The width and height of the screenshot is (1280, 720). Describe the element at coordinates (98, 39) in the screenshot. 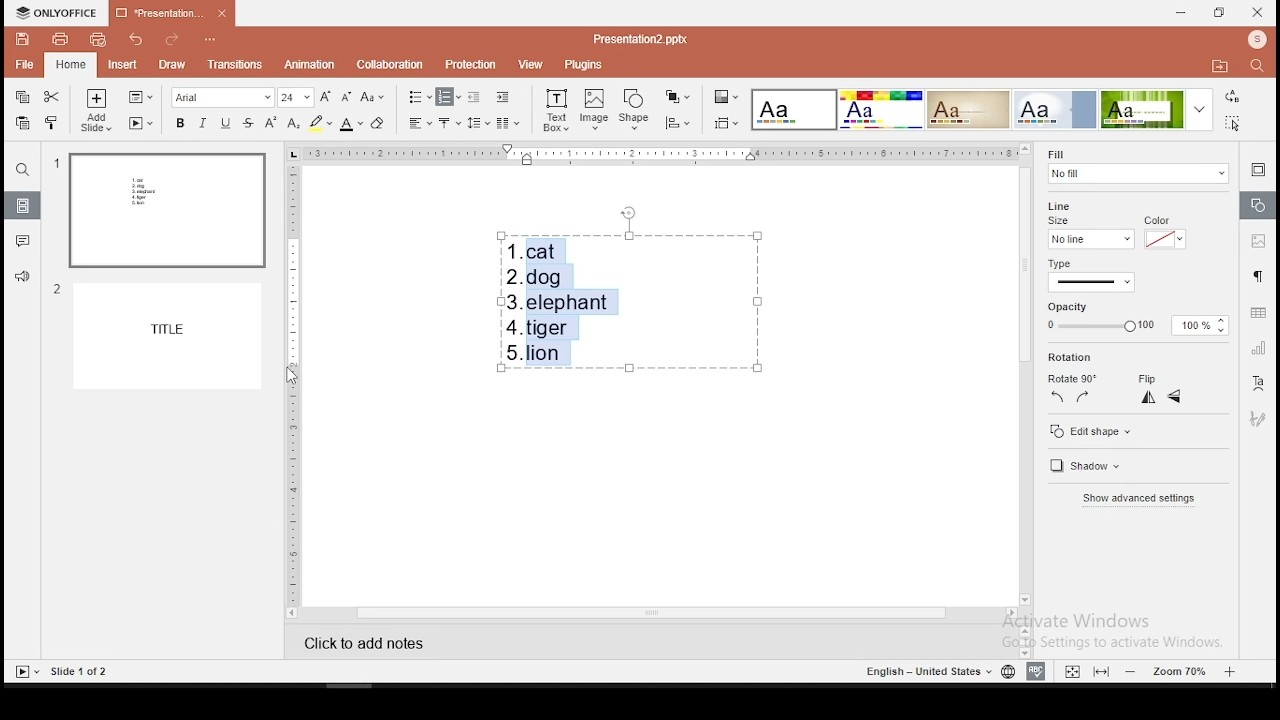

I see `quick print` at that location.